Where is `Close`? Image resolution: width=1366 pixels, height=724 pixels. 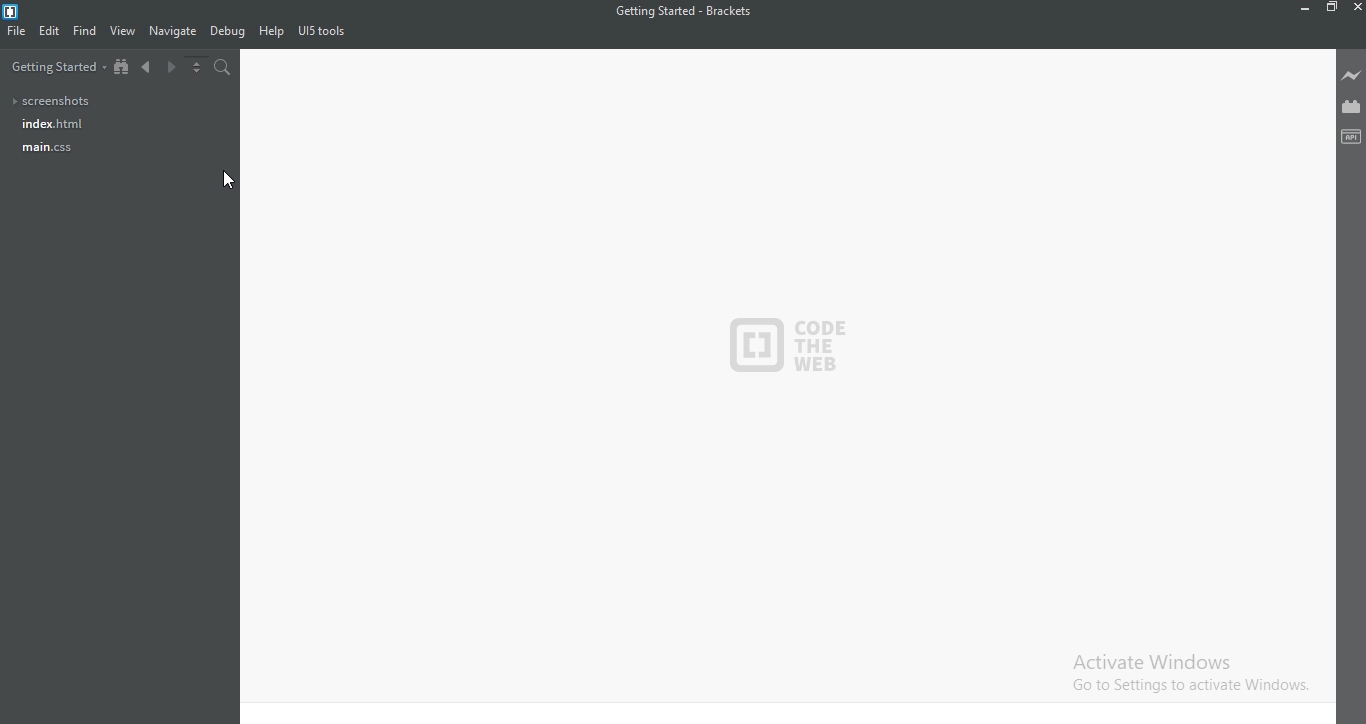
Close is located at coordinates (1356, 7).